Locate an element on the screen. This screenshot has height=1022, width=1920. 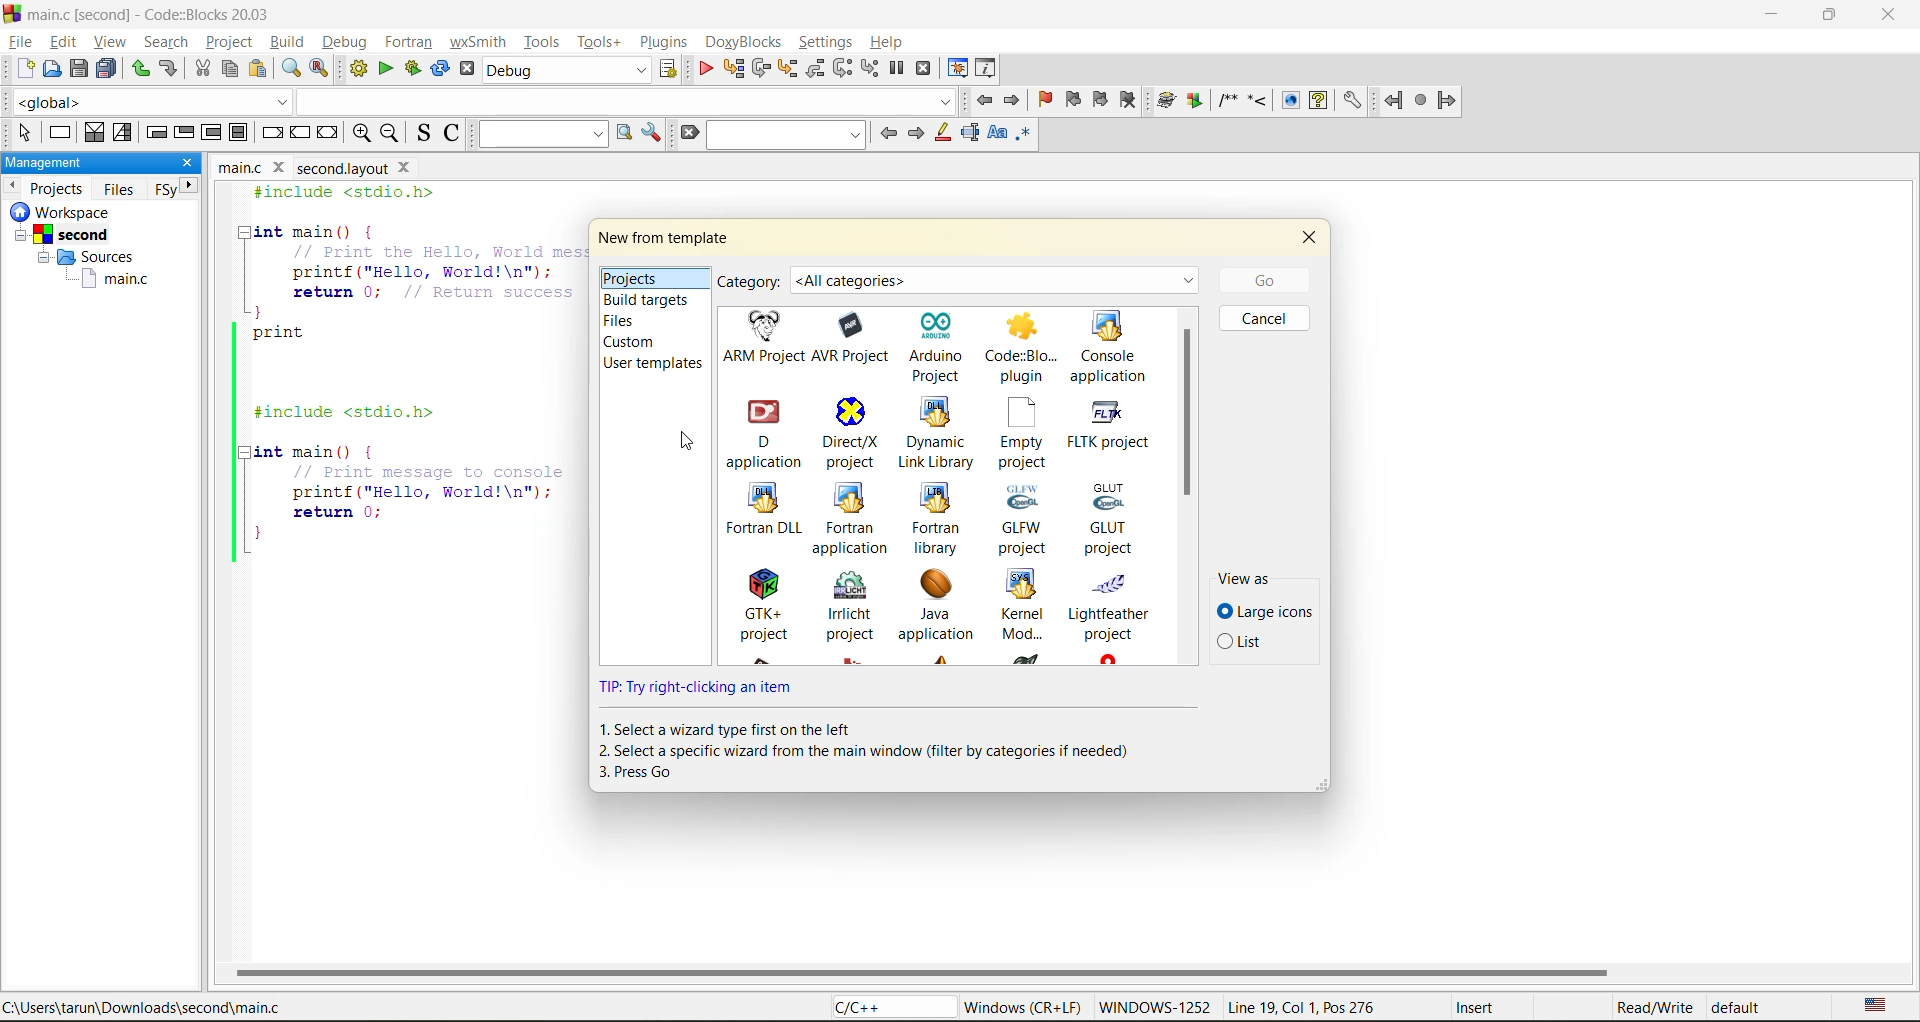
view as is located at coordinates (1247, 577).